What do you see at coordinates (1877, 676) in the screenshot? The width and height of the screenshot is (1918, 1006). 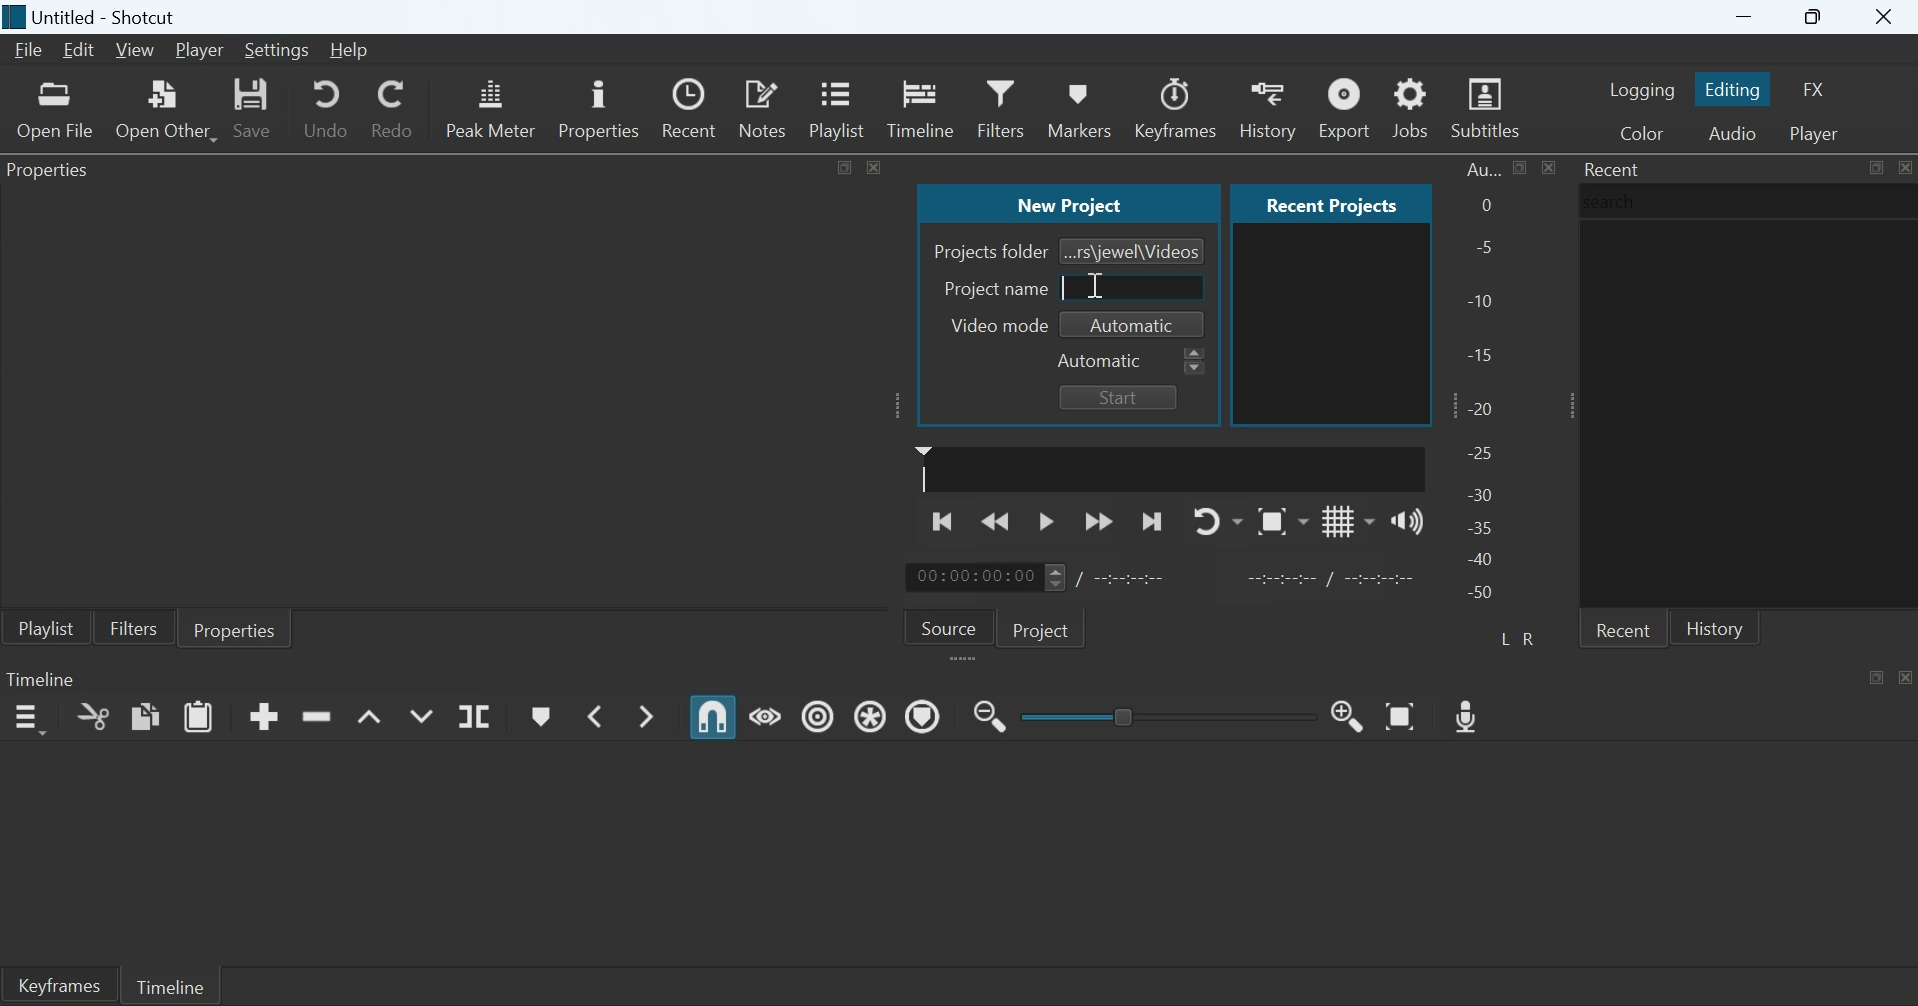 I see `Maximize` at bounding box center [1877, 676].